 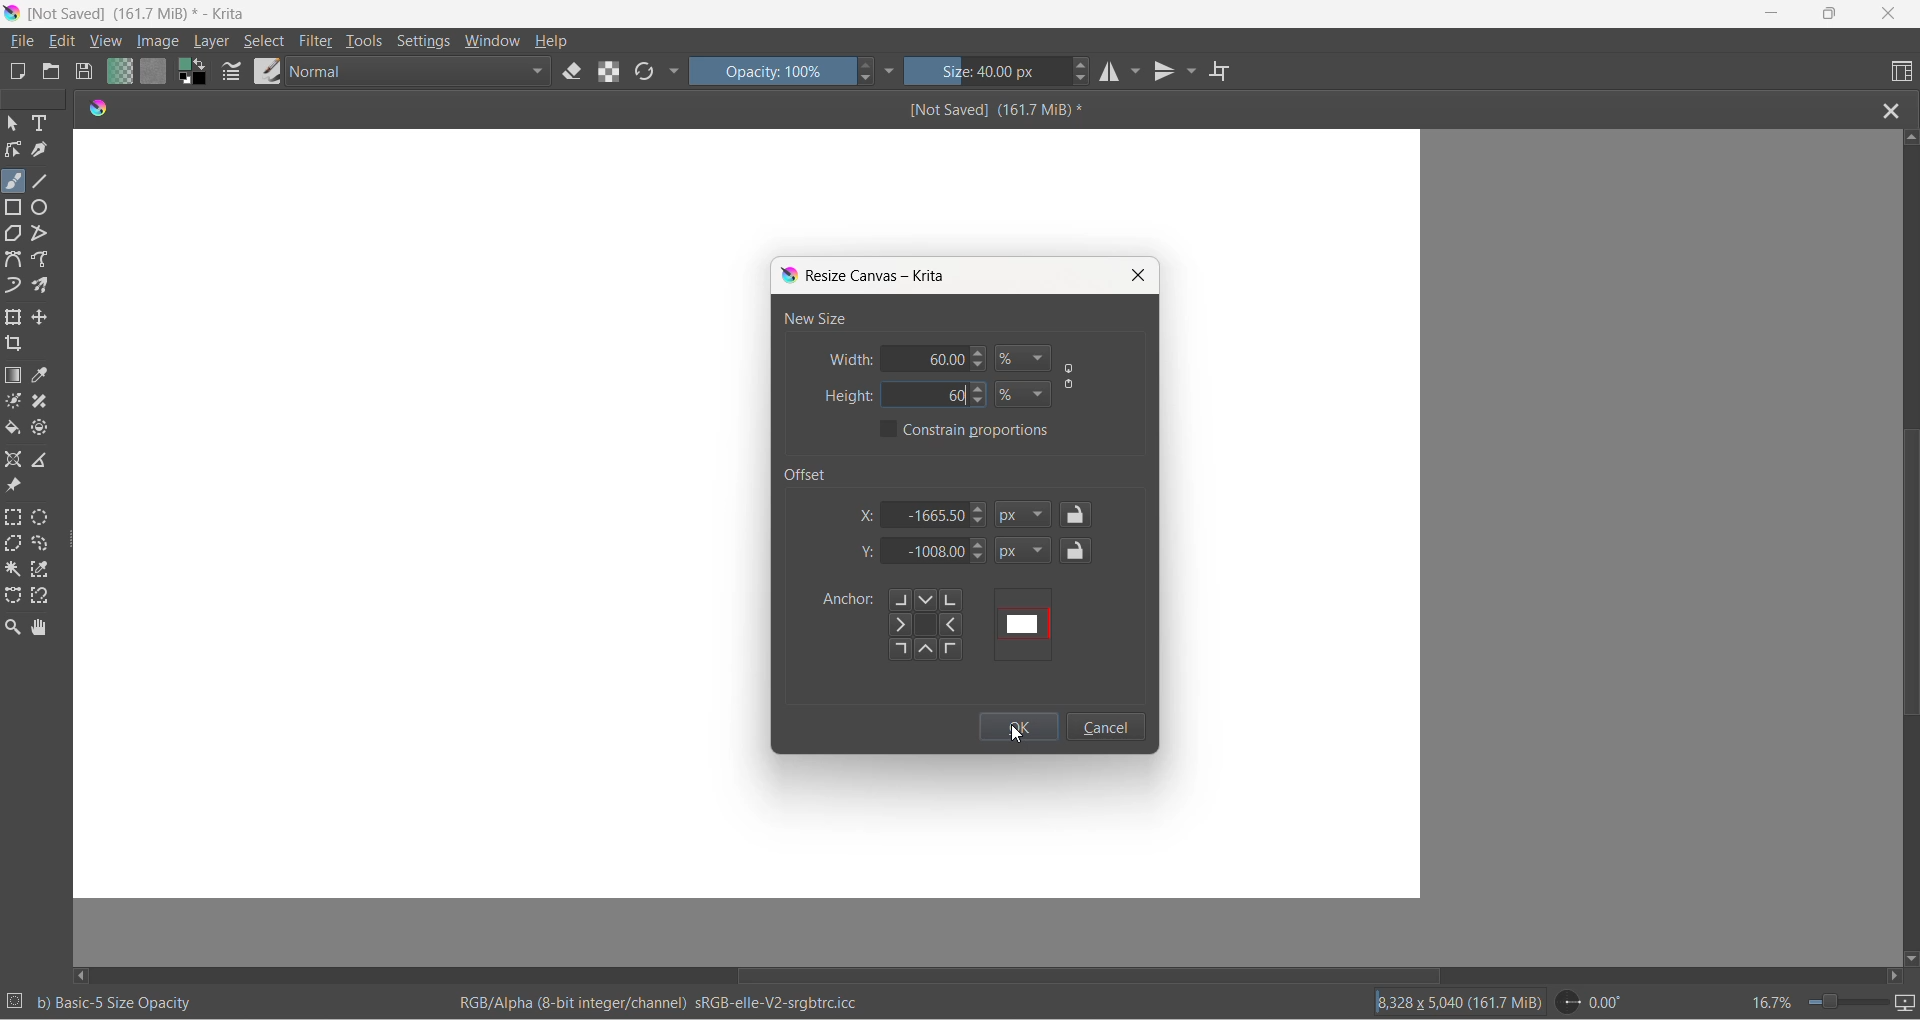 I want to click on width value box, so click(x=911, y=358).